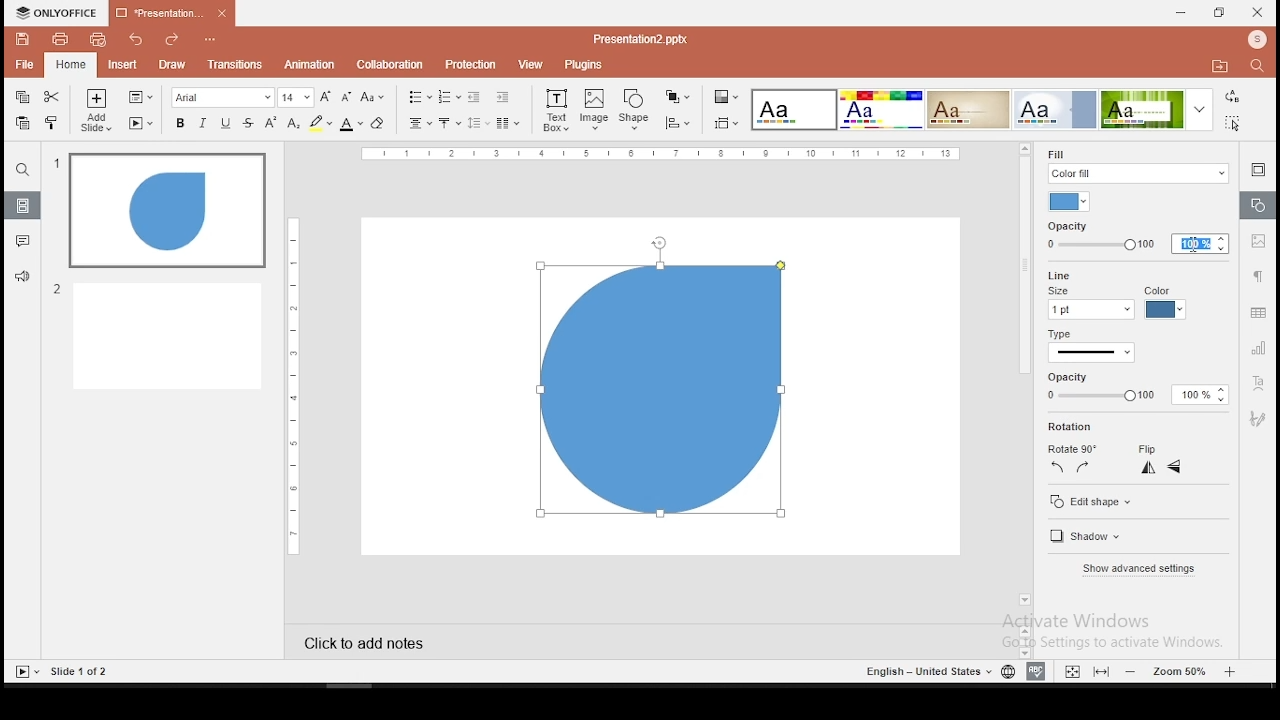  What do you see at coordinates (638, 39) in the screenshot?
I see `presentation` at bounding box center [638, 39].